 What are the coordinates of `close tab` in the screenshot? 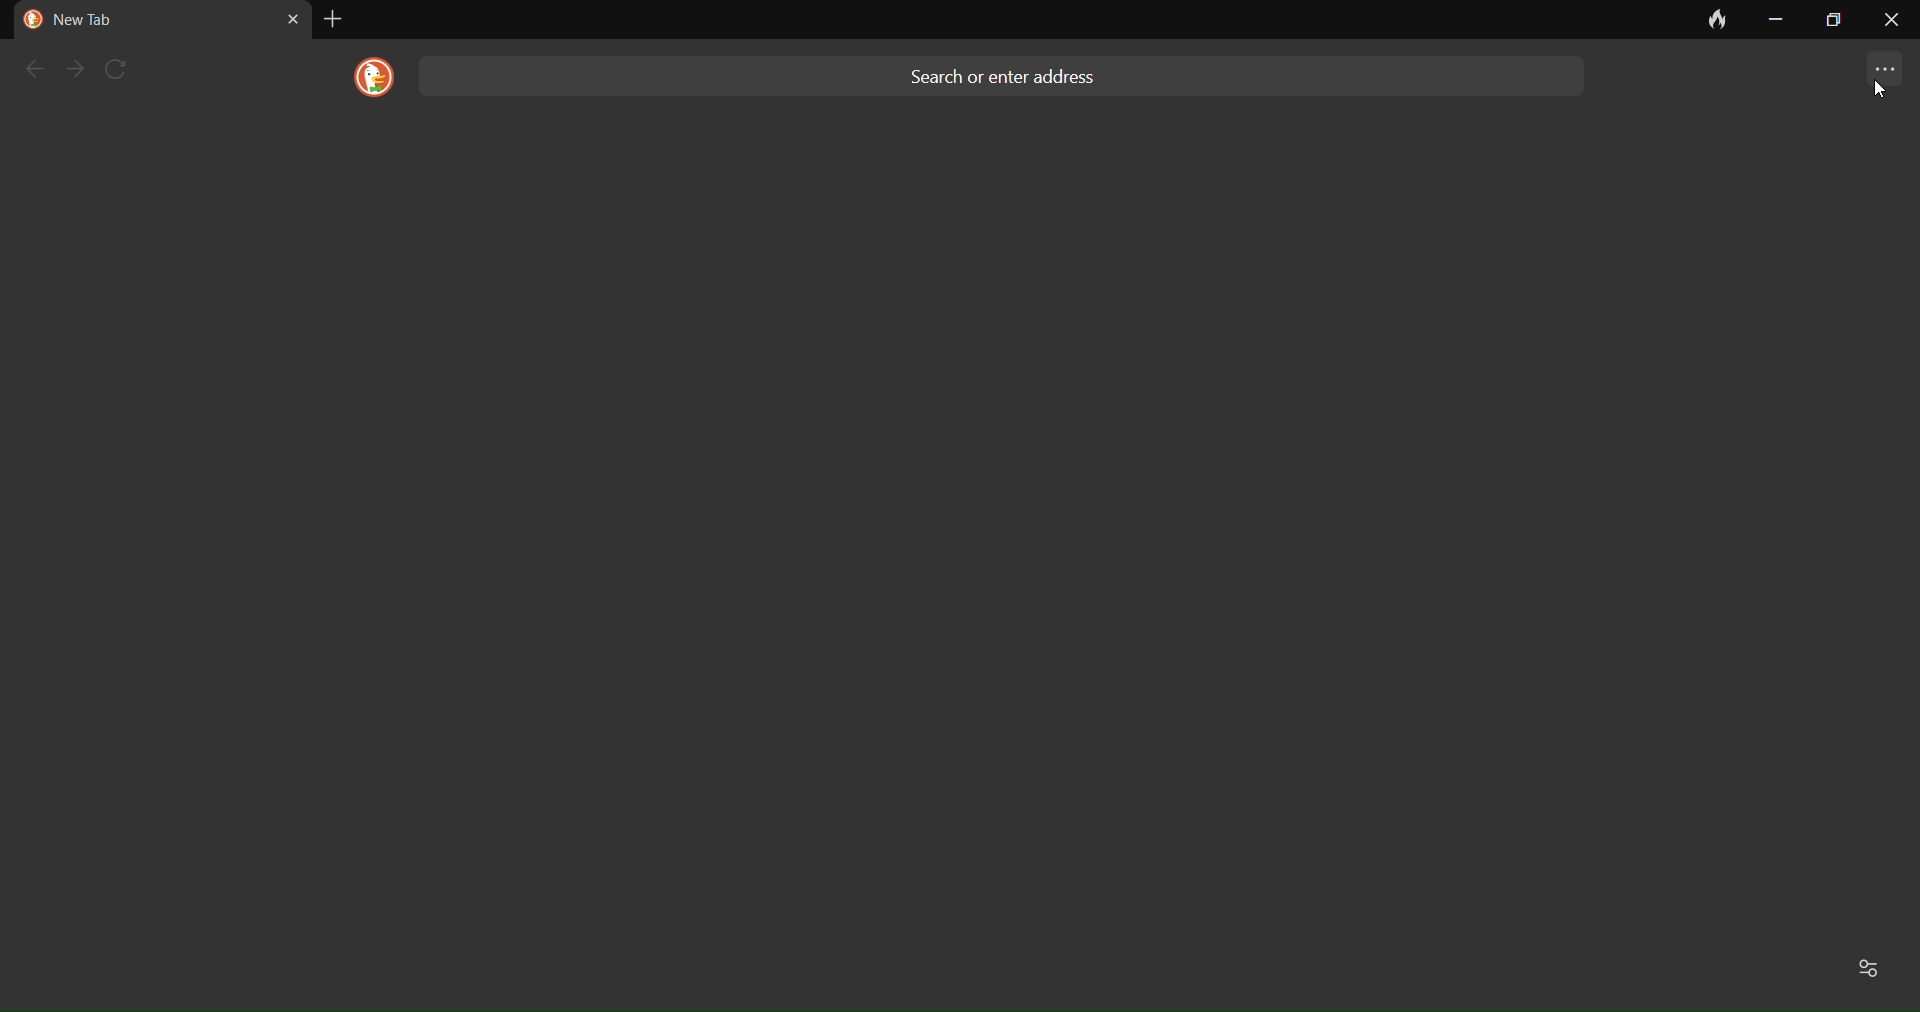 It's located at (292, 18).